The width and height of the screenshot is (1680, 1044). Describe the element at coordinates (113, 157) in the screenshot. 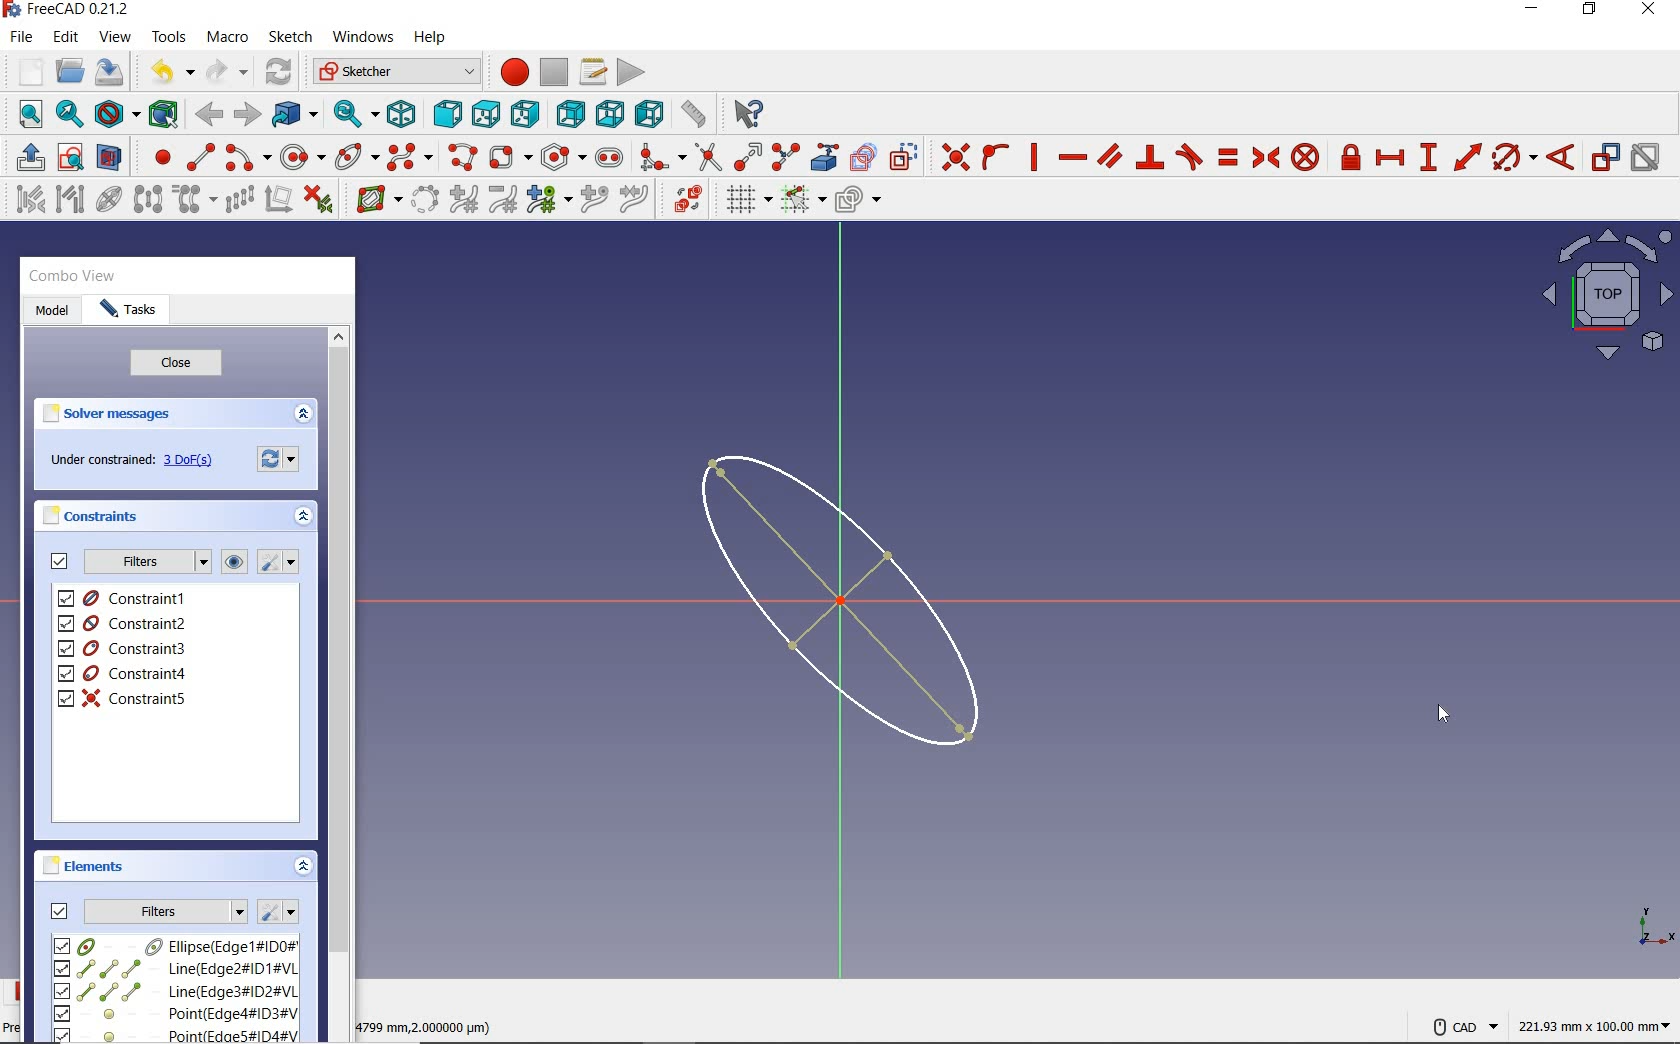

I see `view section` at that location.